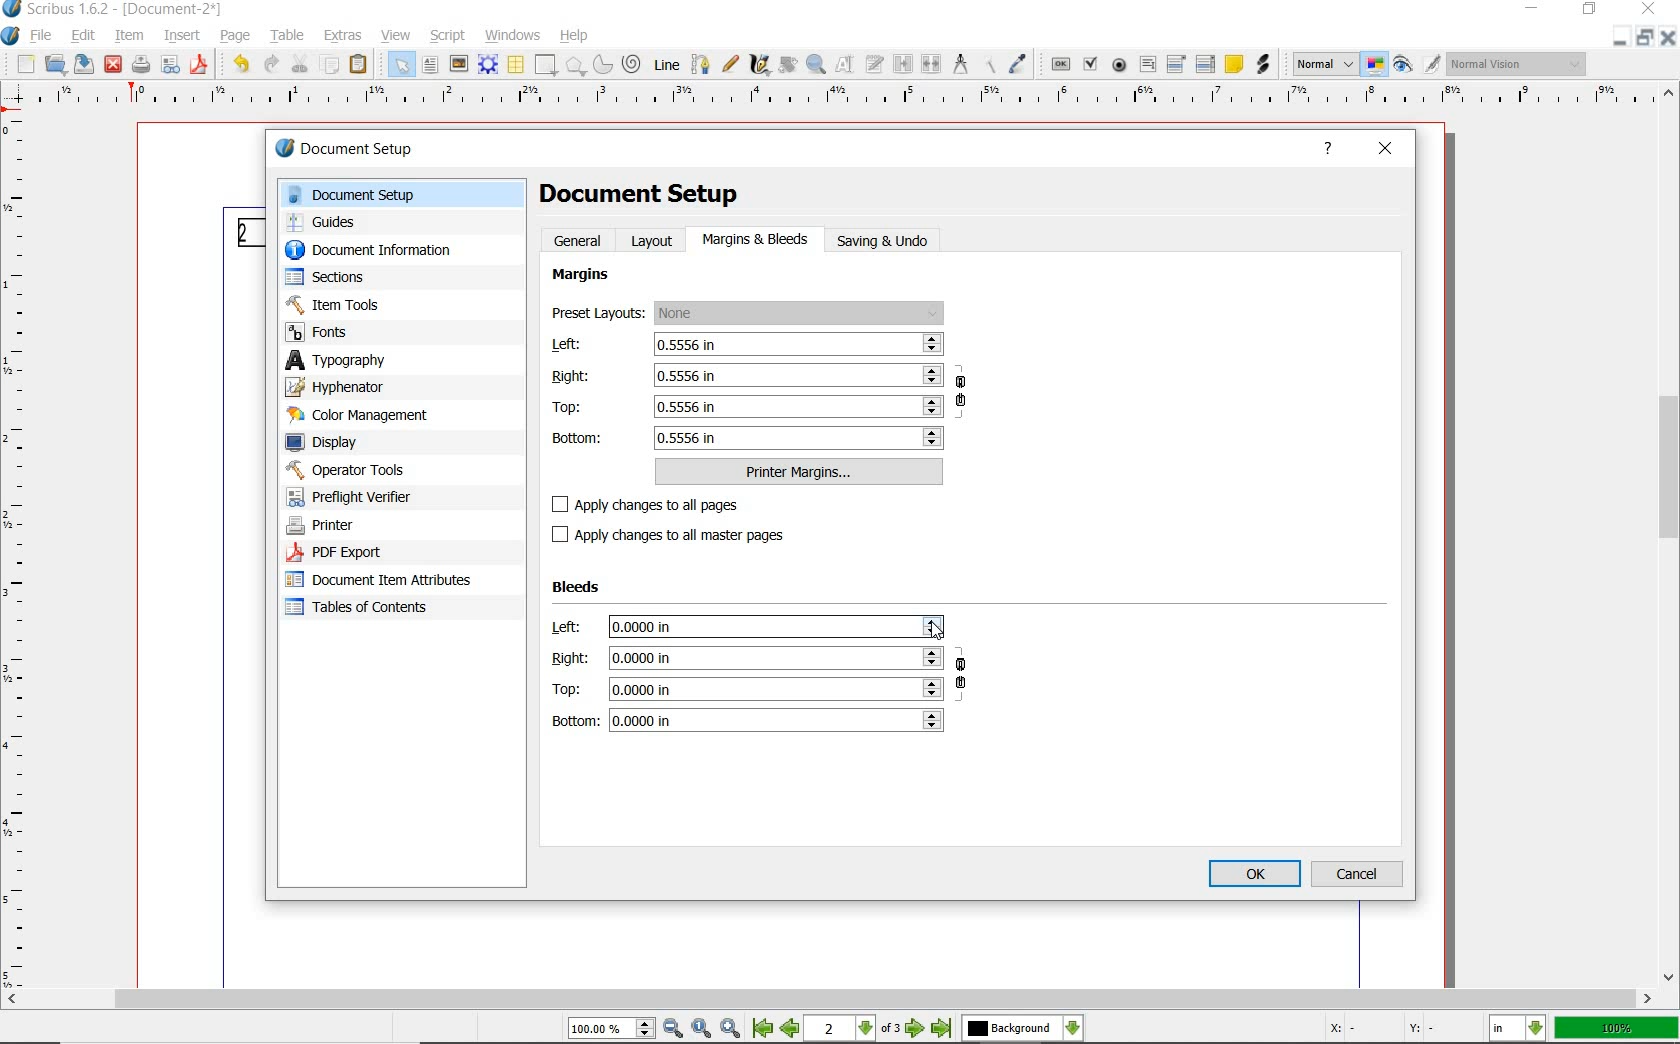 This screenshot has height=1044, width=1680. Describe the element at coordinates (1670, 41) in the screenshot. I see `Close` at that location.